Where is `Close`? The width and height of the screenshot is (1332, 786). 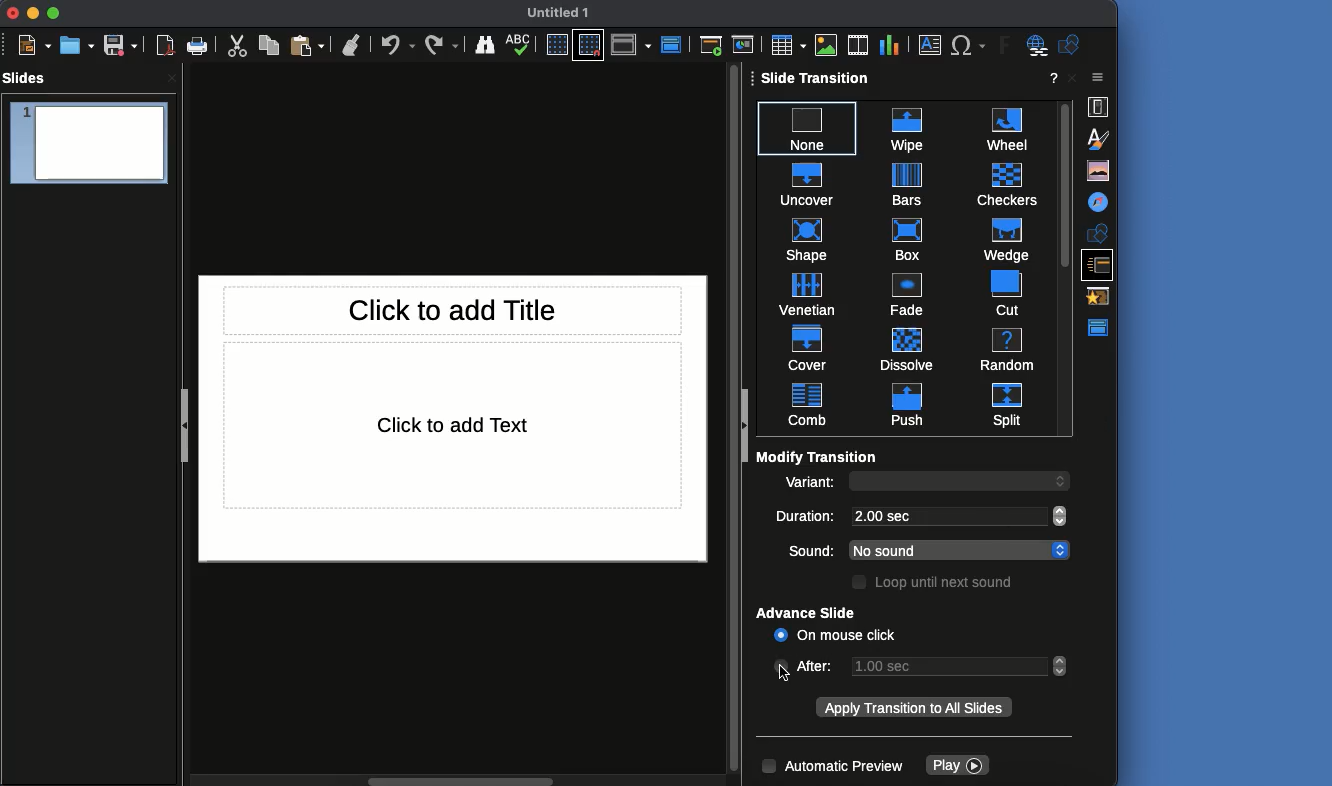
Close is located at coordinates (1098, 79).